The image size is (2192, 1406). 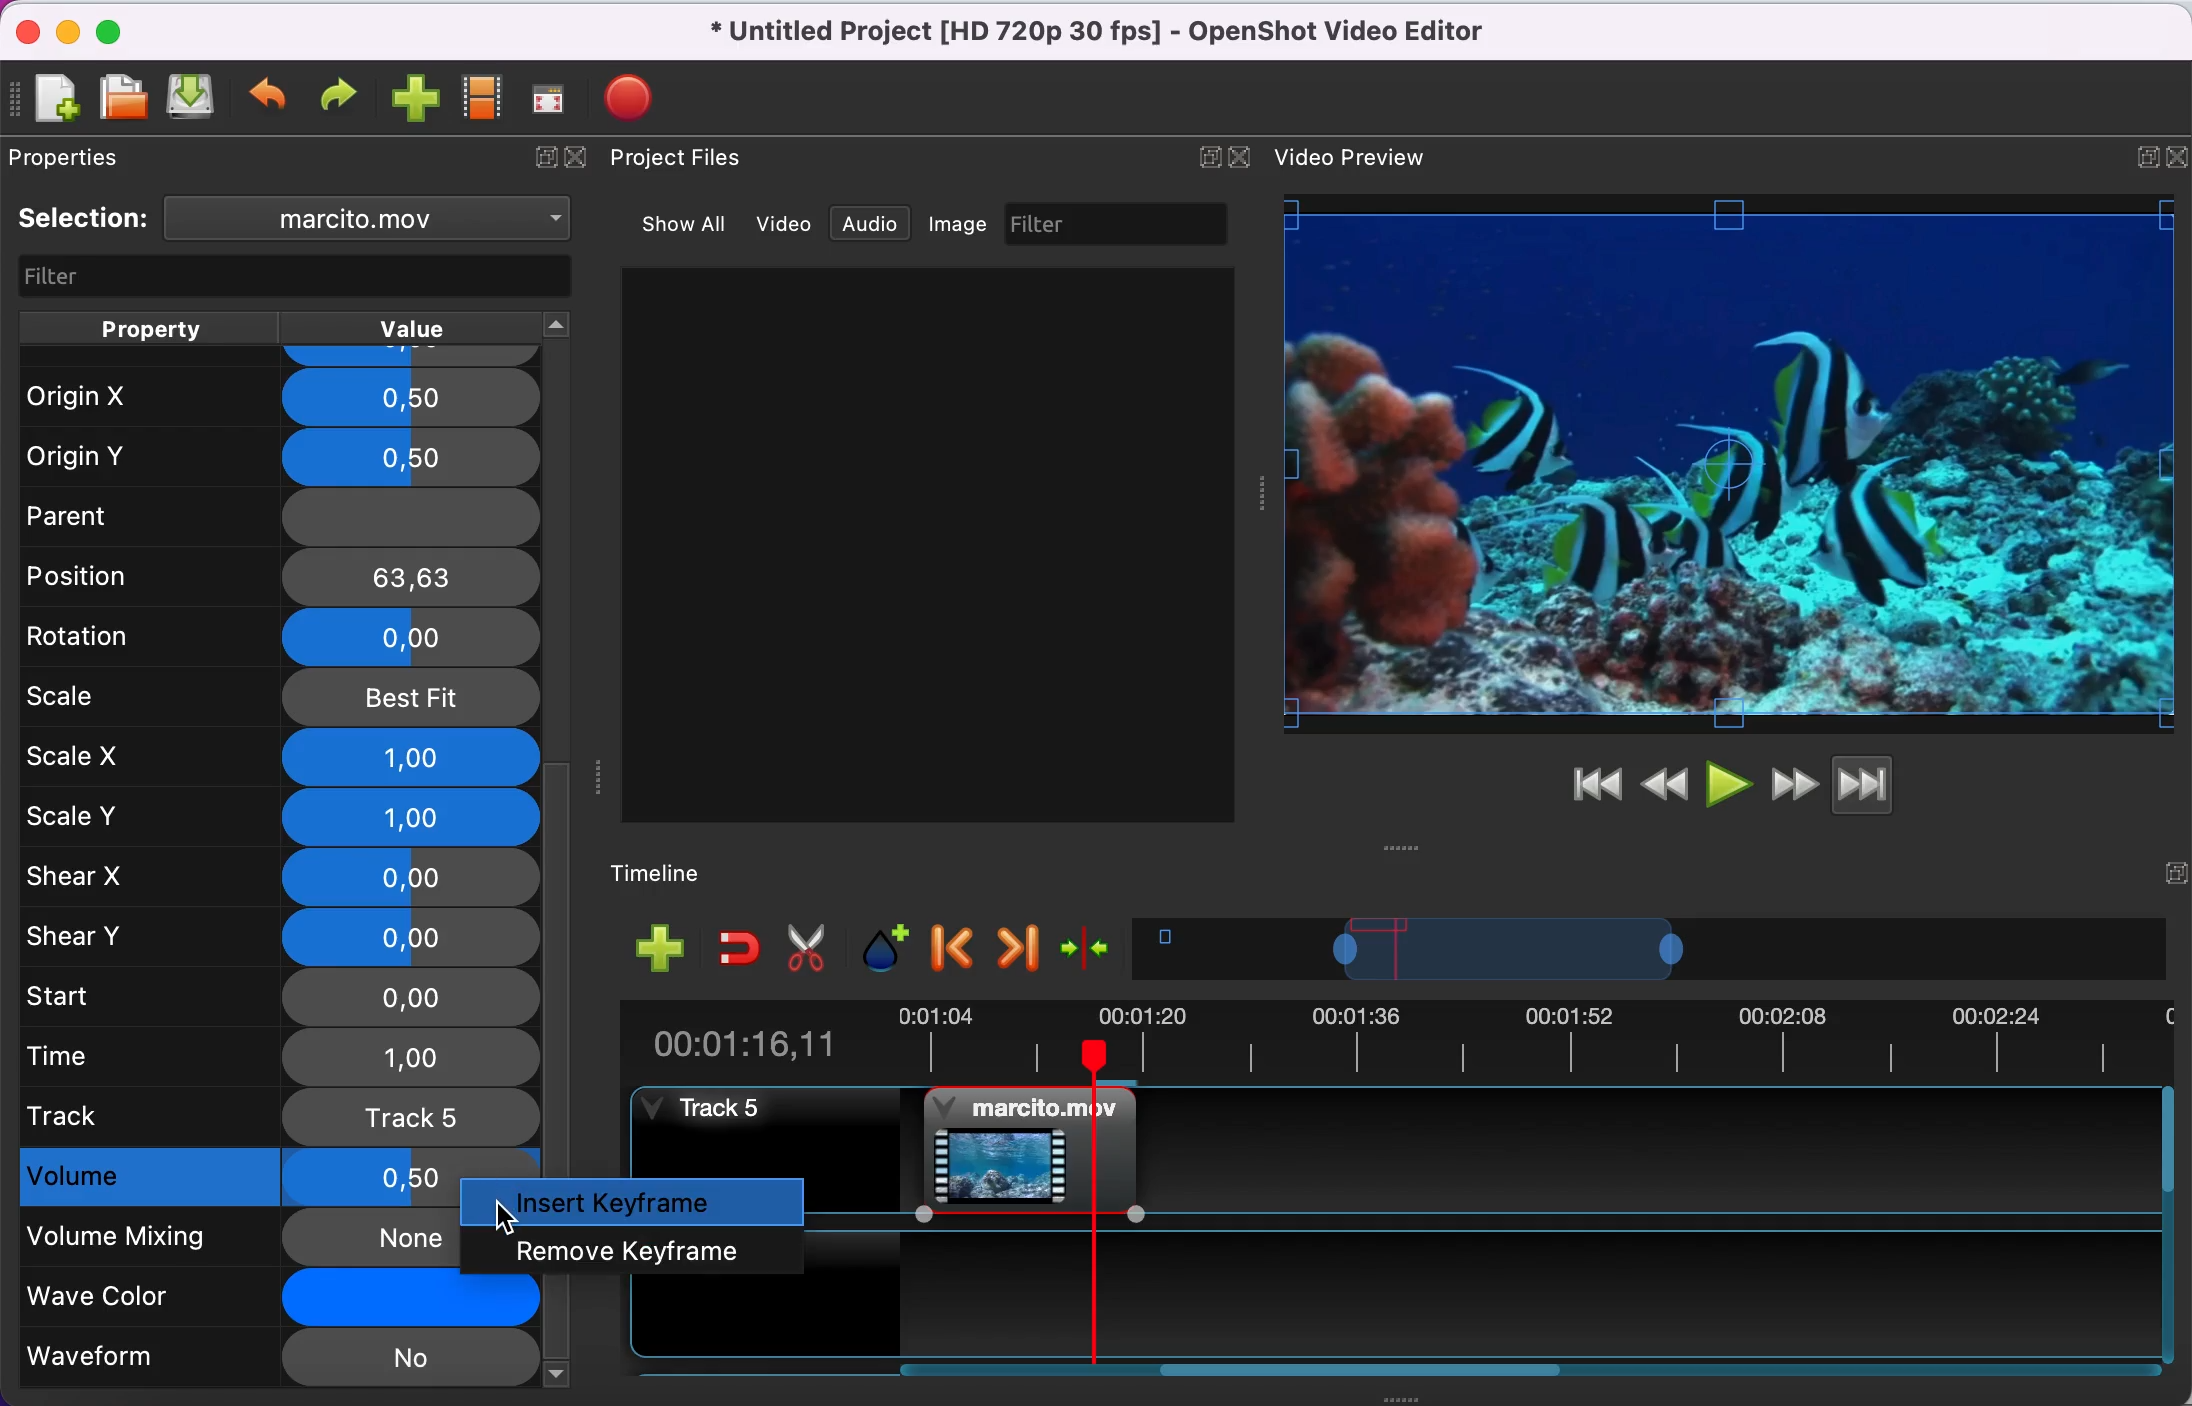 I want to click on fast forward, so click(x=1793, y=782).